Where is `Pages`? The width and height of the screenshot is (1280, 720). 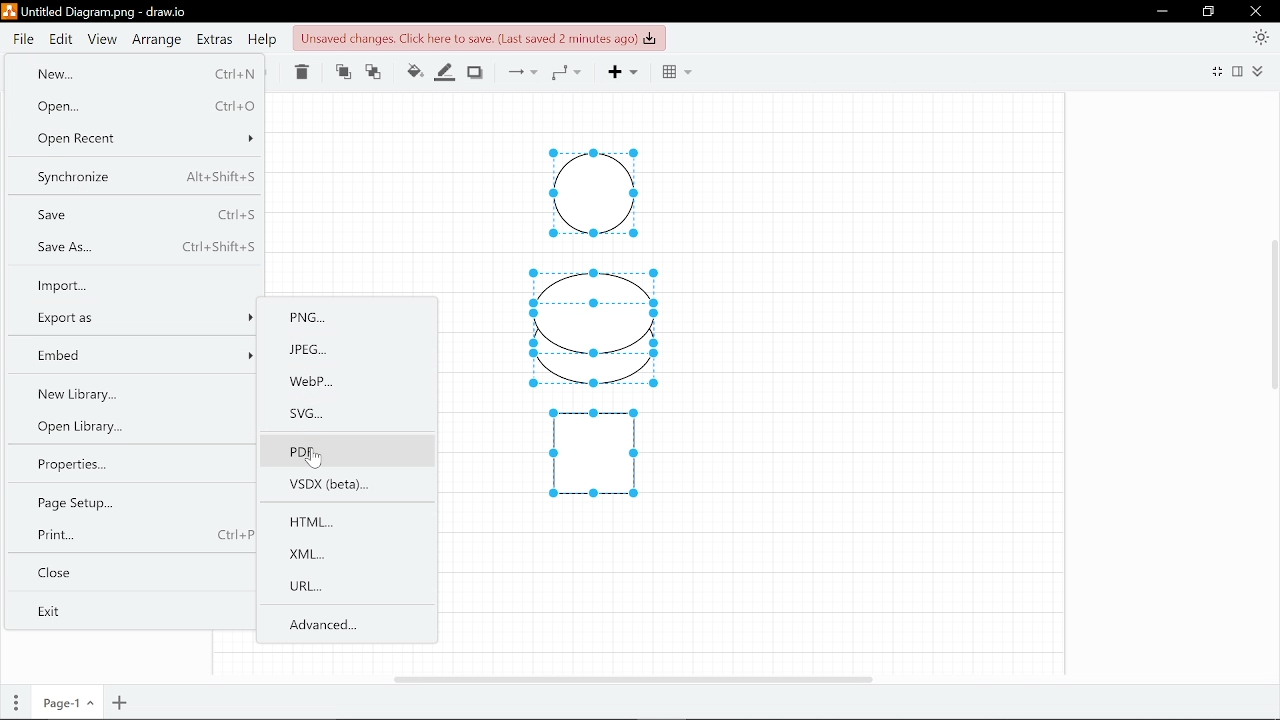
Pages is located at coordinates (16, 701).